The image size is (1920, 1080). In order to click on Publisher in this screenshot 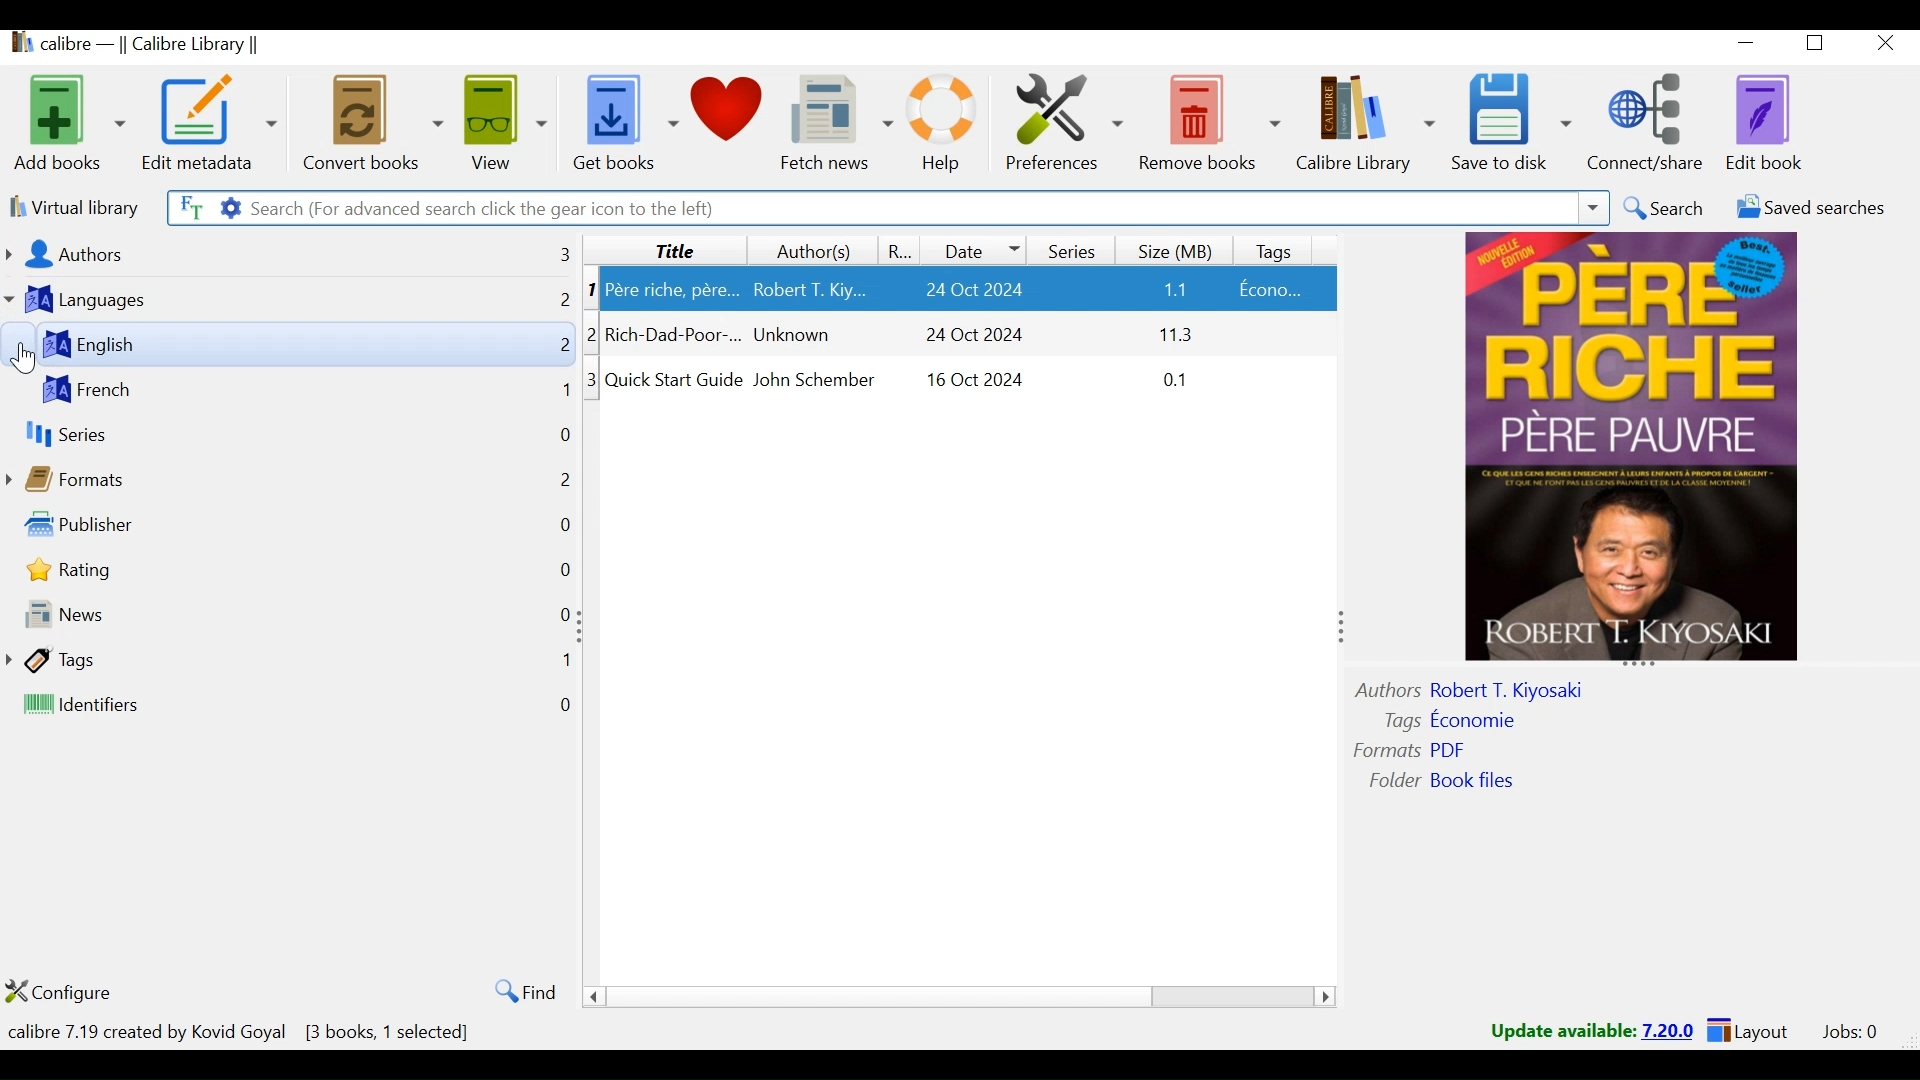, I will do `click(138, 523)`.